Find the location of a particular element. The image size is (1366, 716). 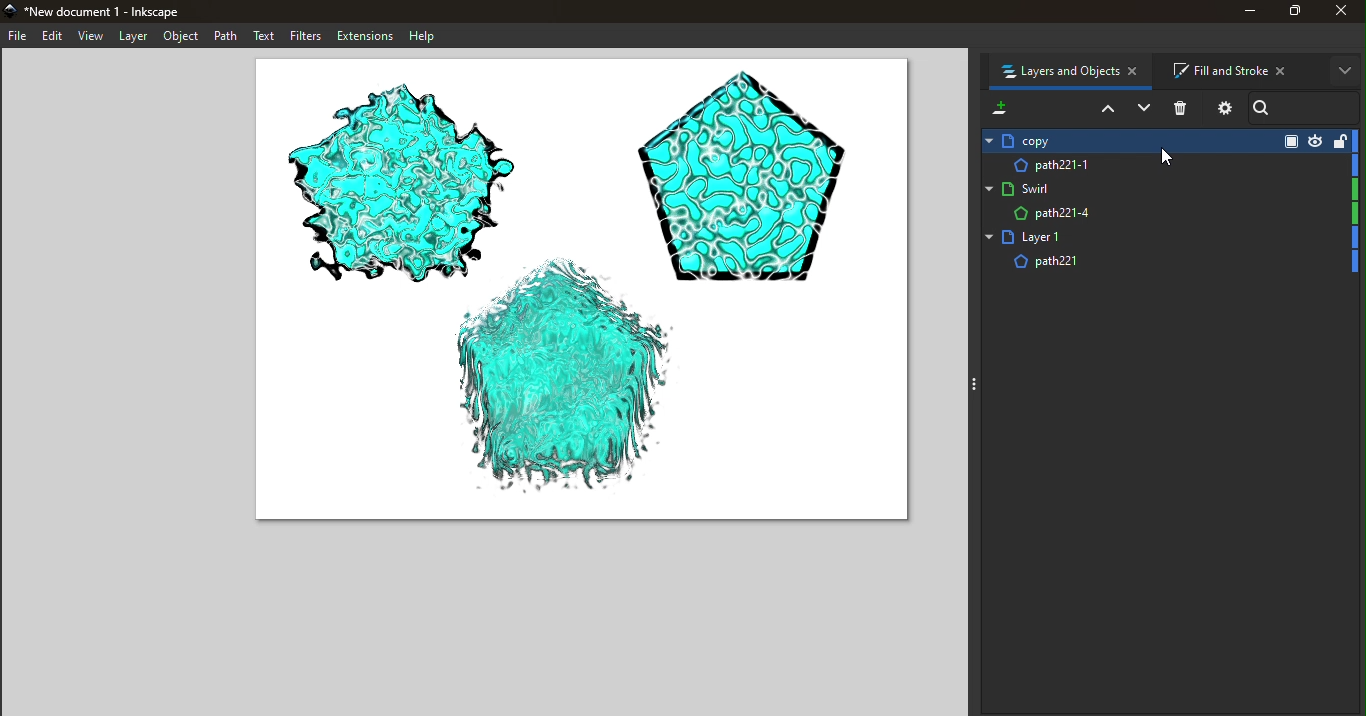

Layer 1 is located at coordinates (1169, 238).